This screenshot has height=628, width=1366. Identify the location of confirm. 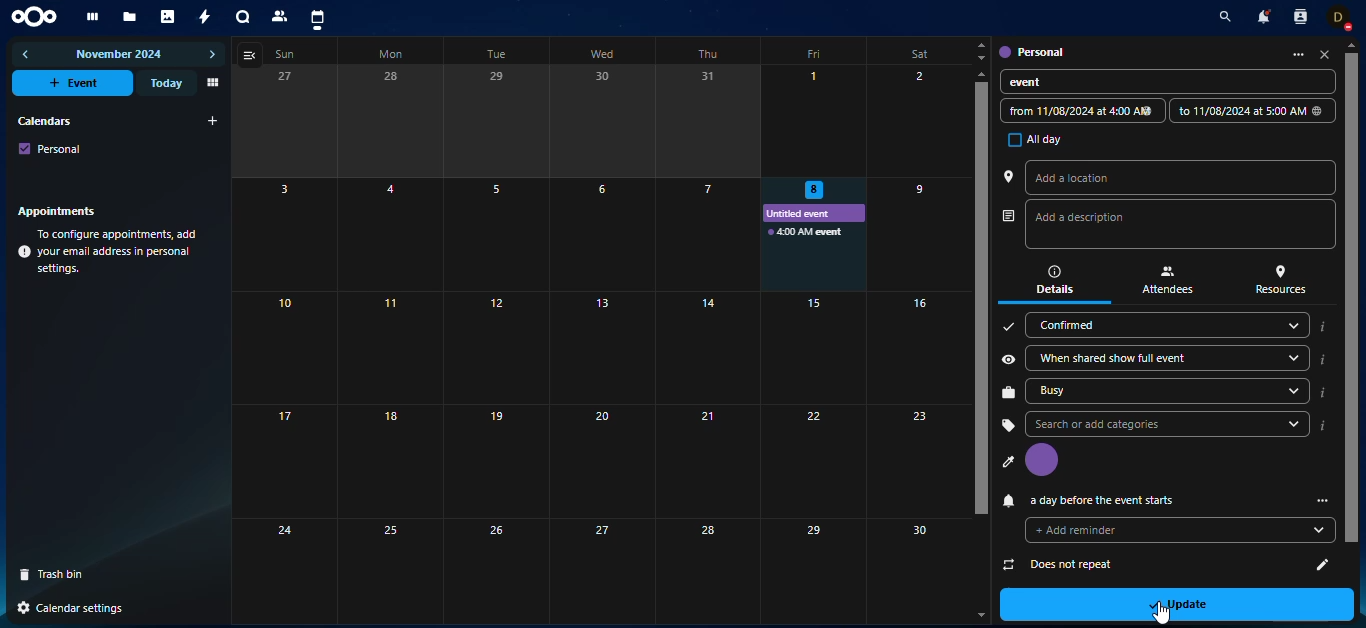
(1008, 327).